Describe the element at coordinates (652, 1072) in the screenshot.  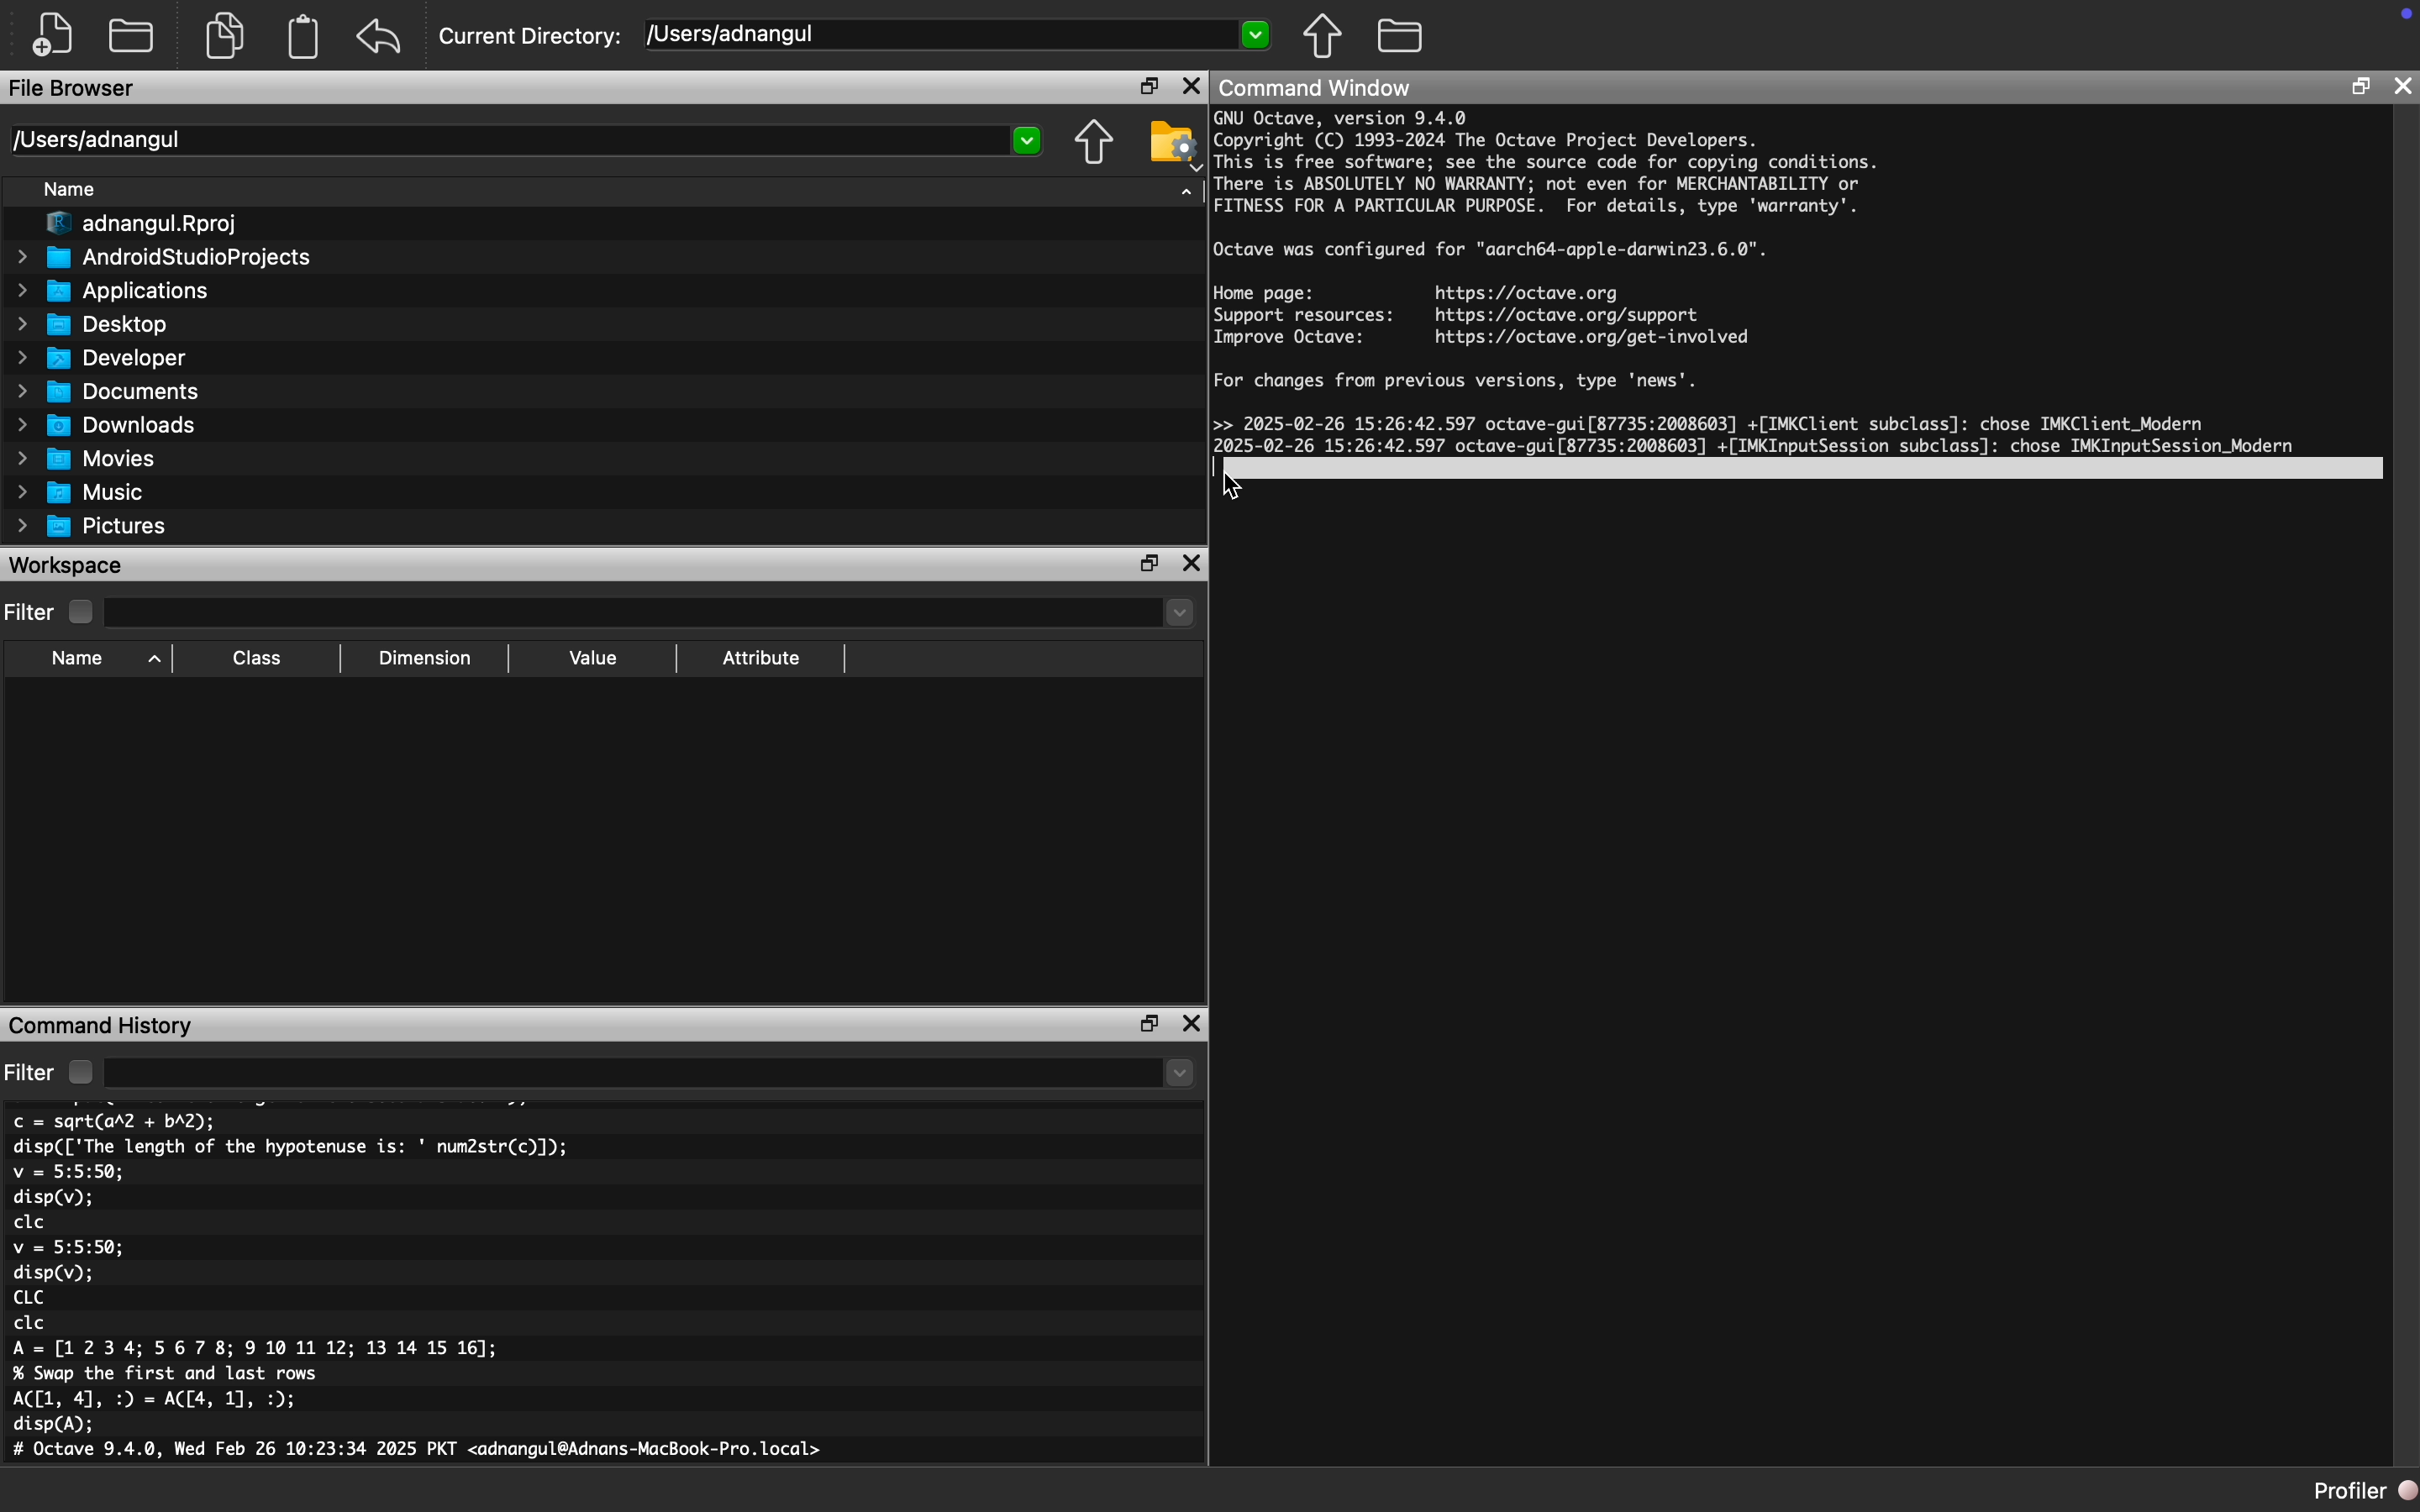
I see `dropdown` at that location.